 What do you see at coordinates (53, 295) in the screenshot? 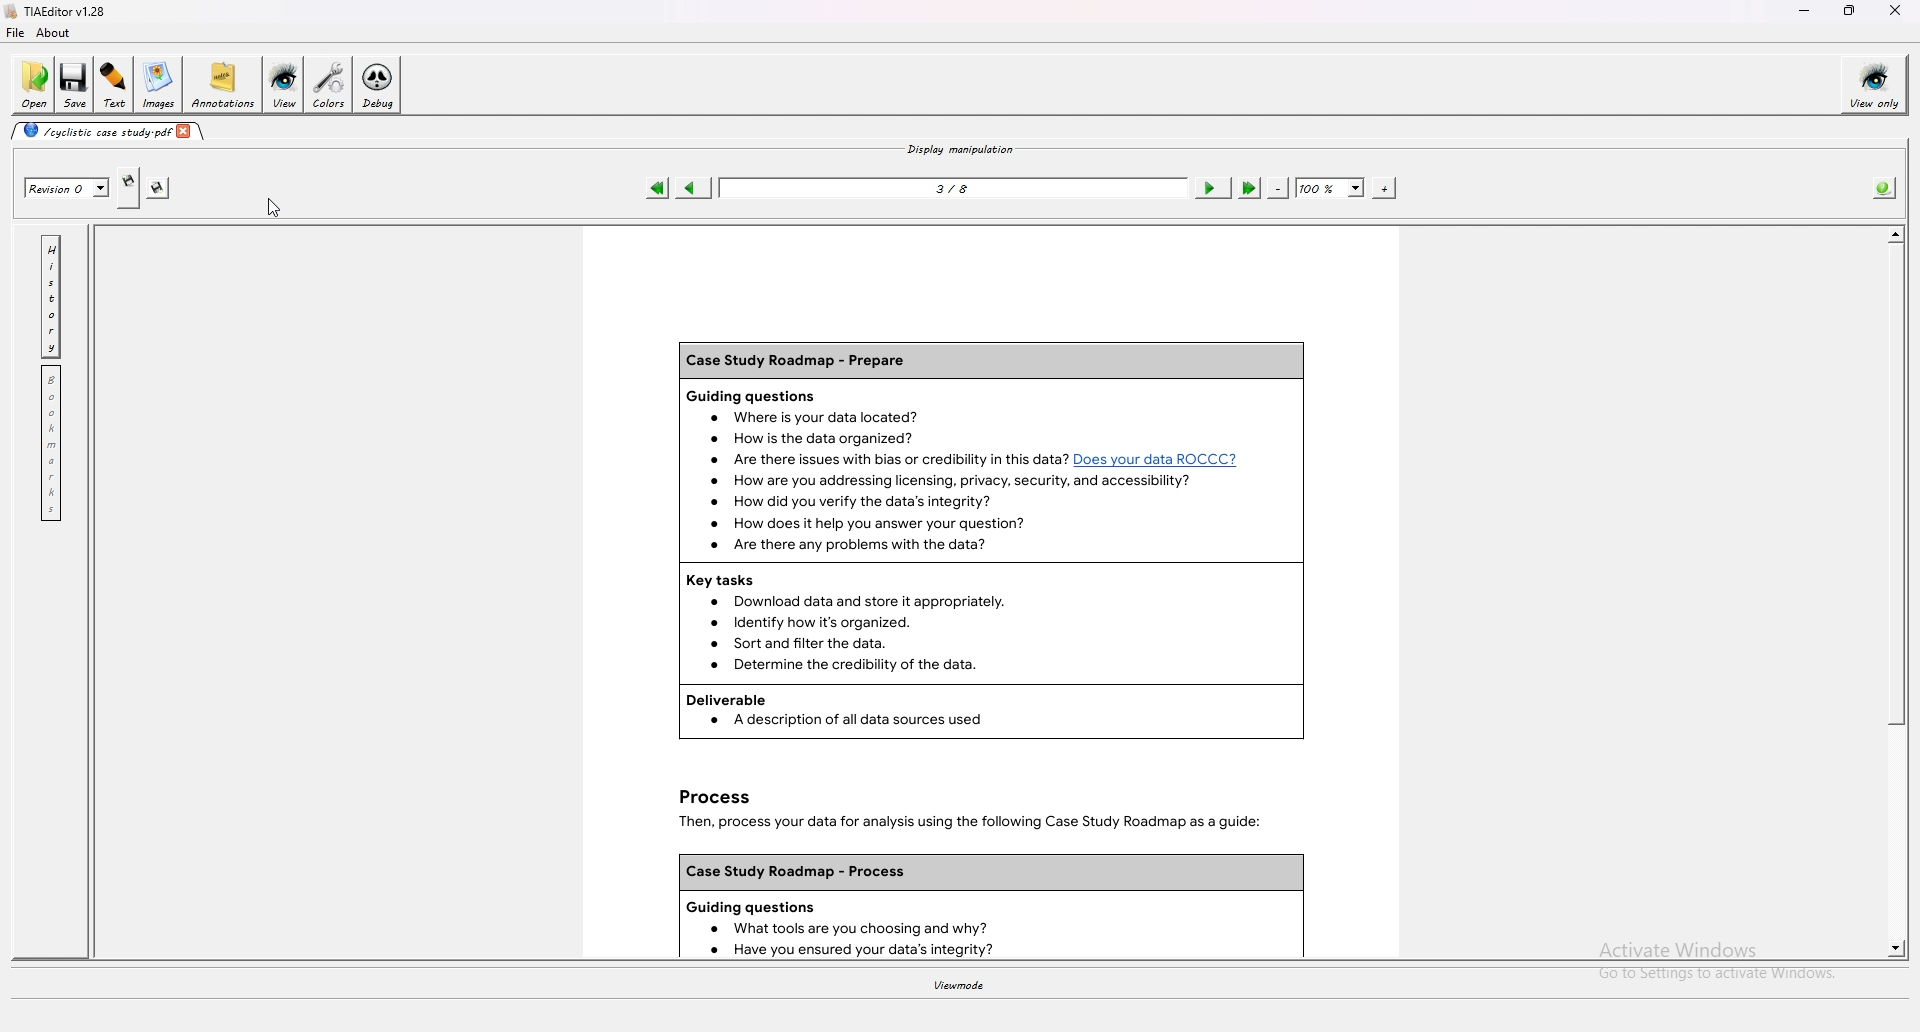
I see `history` at bounding box center [53, 295].